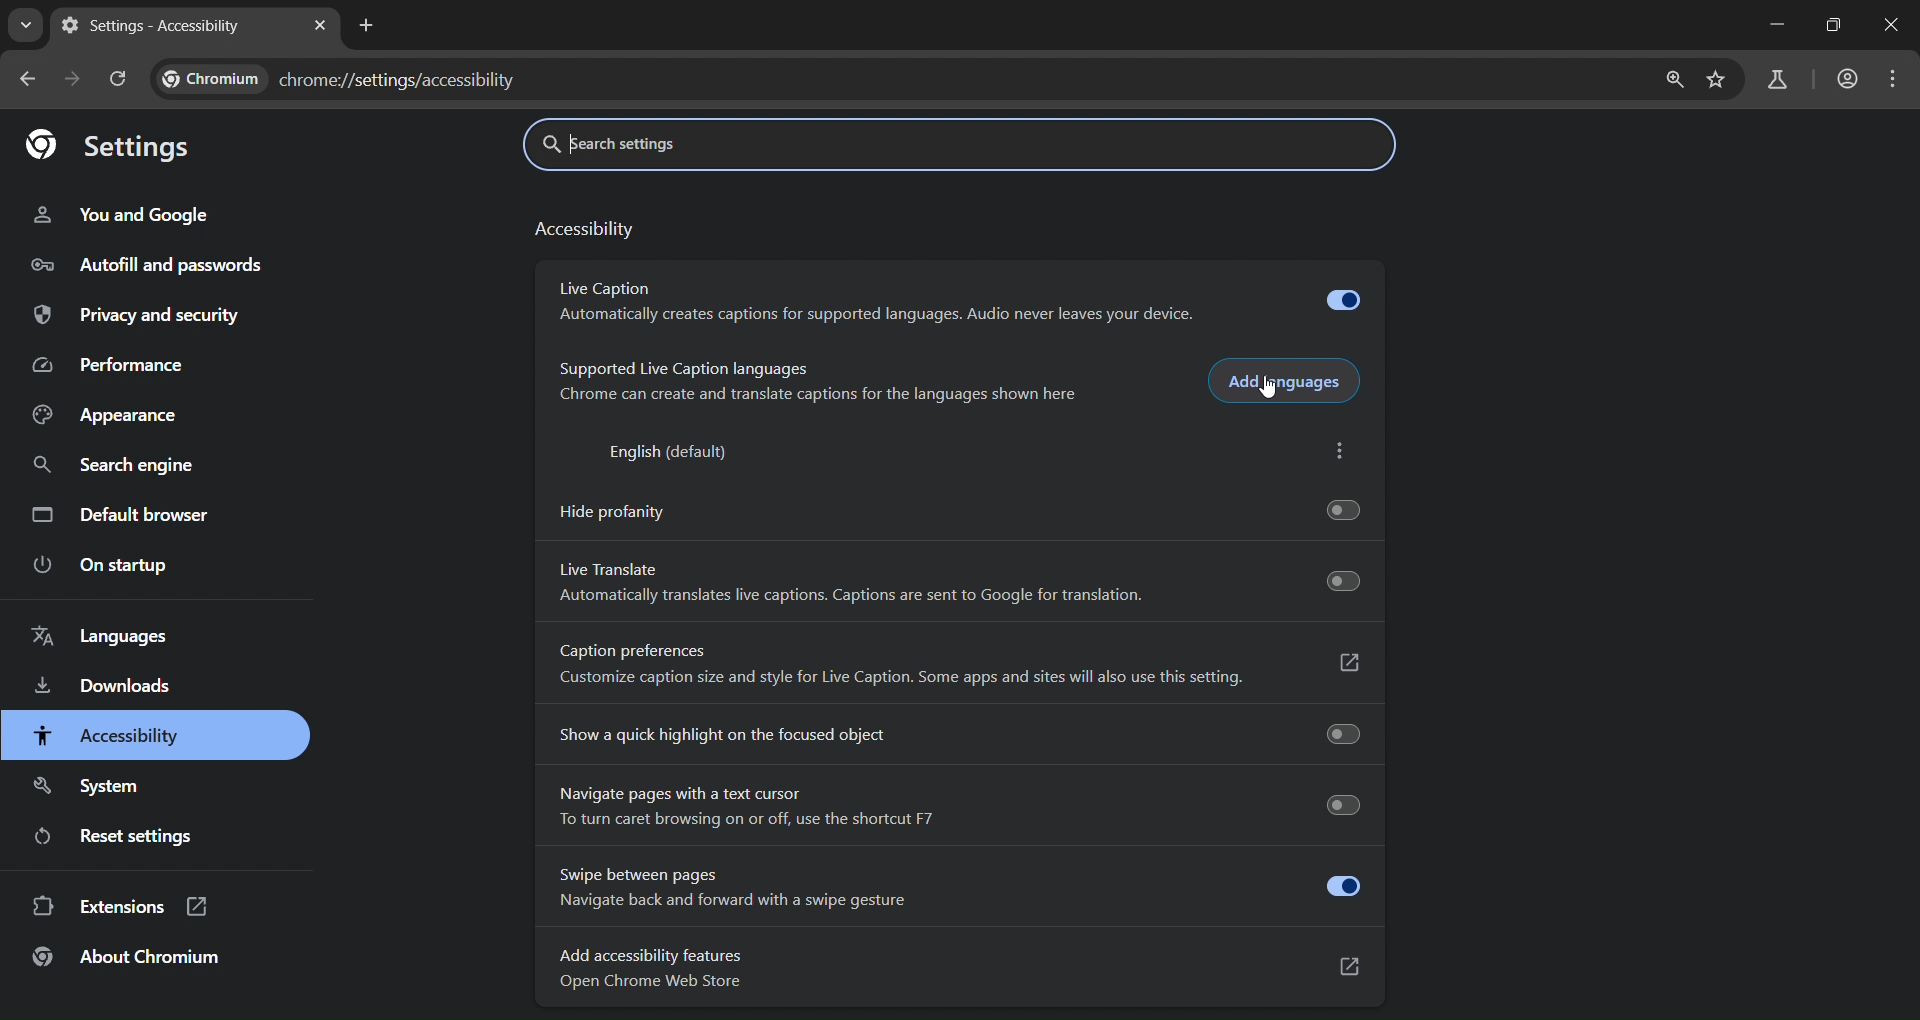  I want to click on new tab, so click(370, 27).